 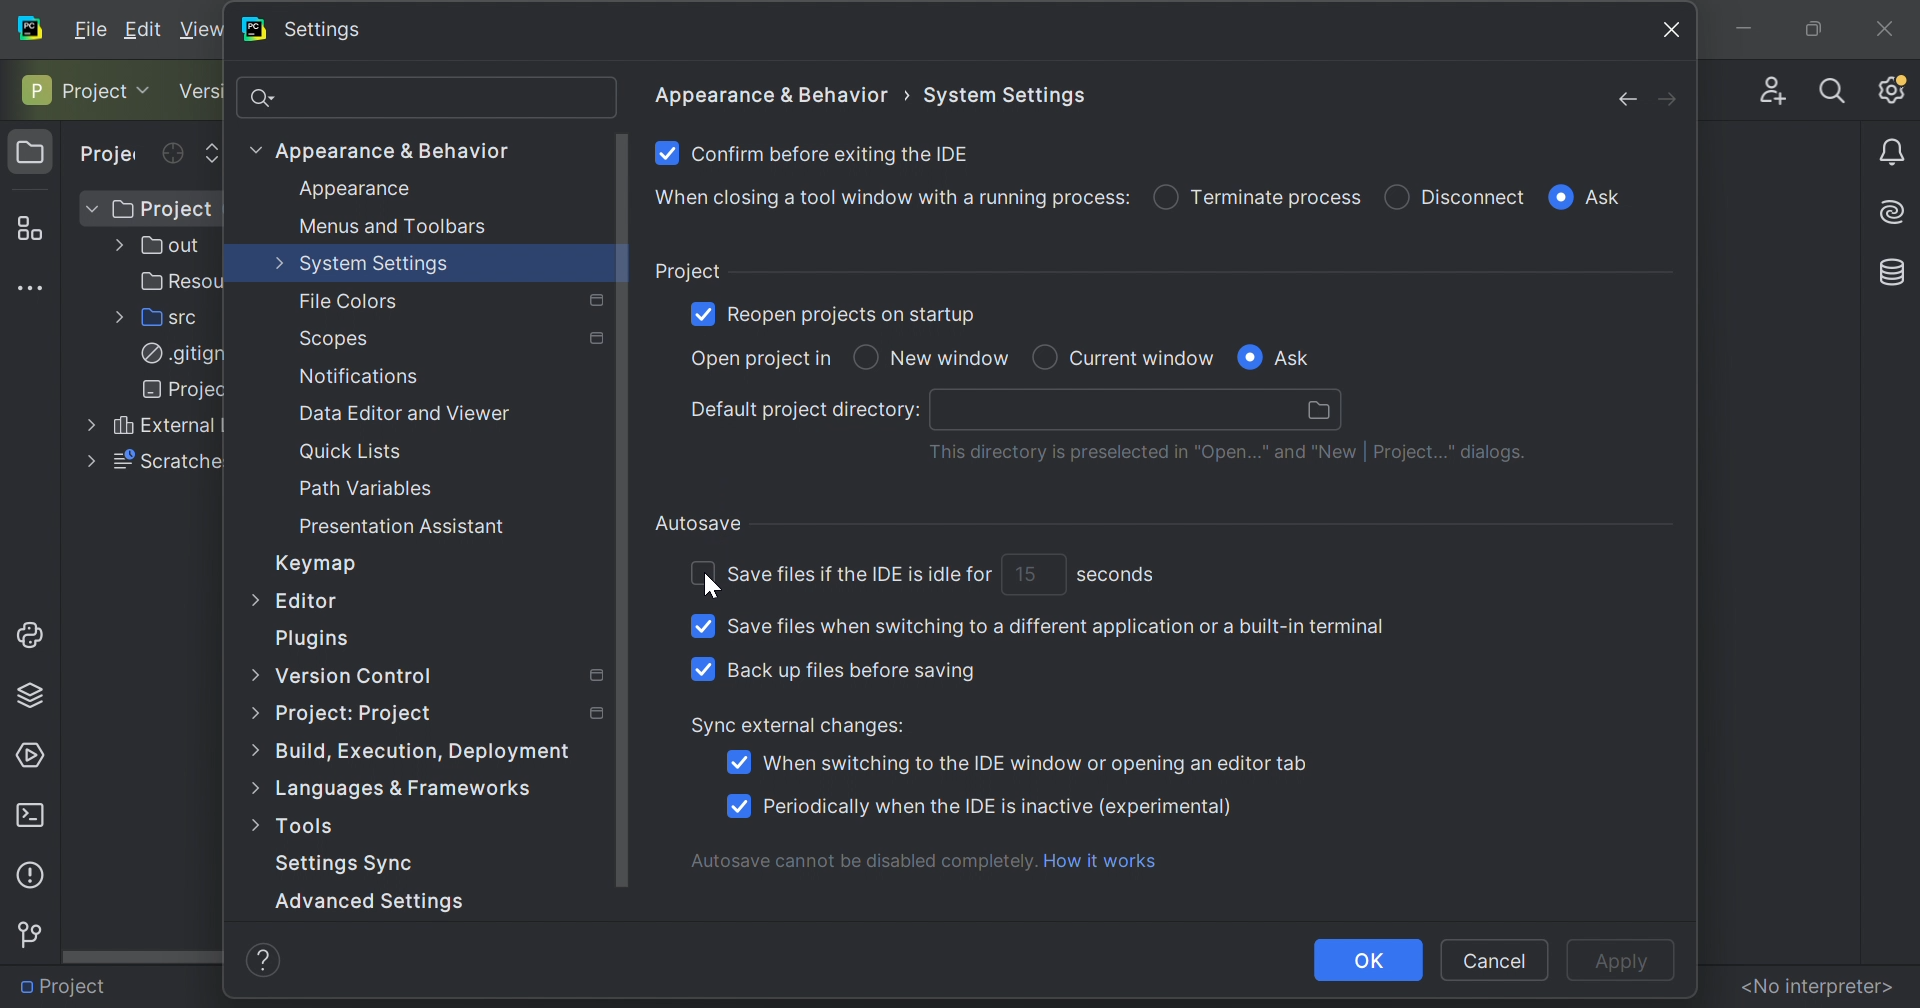 What do you see at coordinates (172, 153) in the screenshot?
I see `Select opened file` at bounding box center [172, 153].